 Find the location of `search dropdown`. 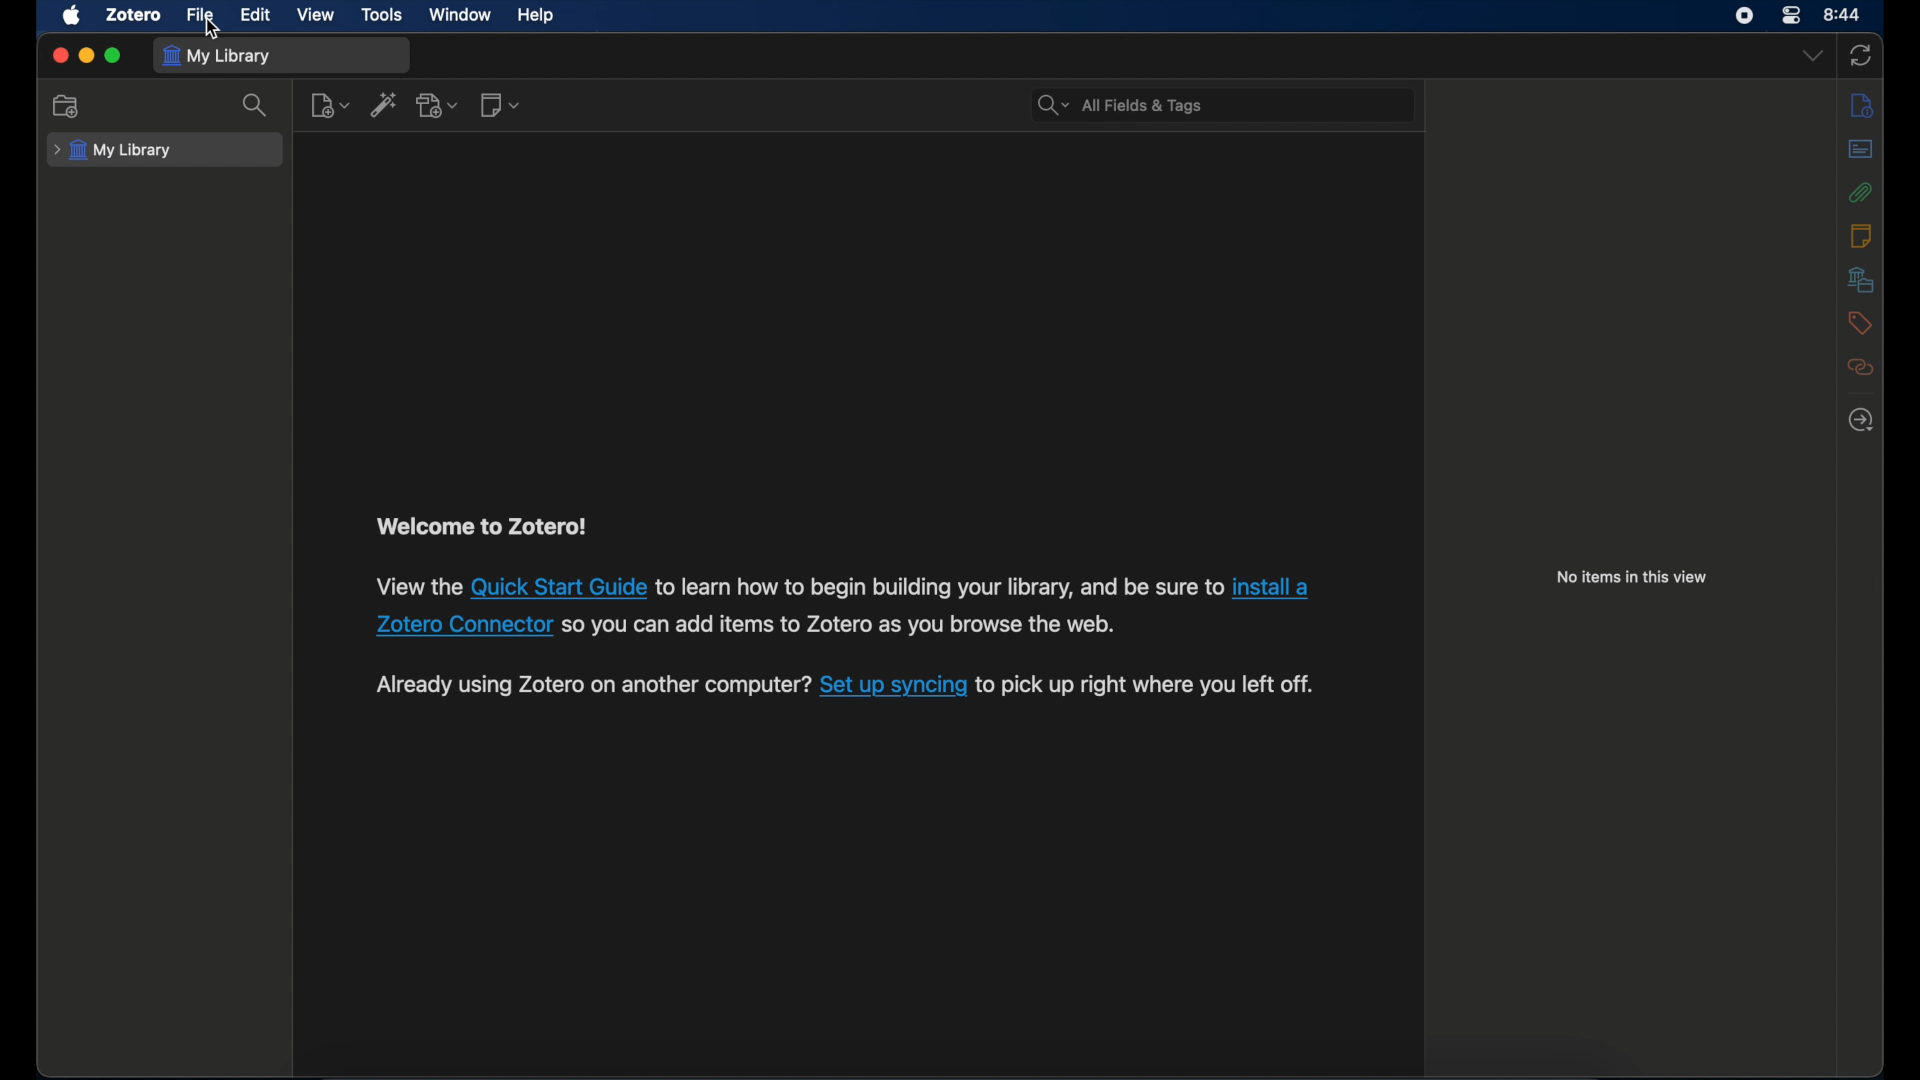

search dropdown is located at coordinates (1052, 105).